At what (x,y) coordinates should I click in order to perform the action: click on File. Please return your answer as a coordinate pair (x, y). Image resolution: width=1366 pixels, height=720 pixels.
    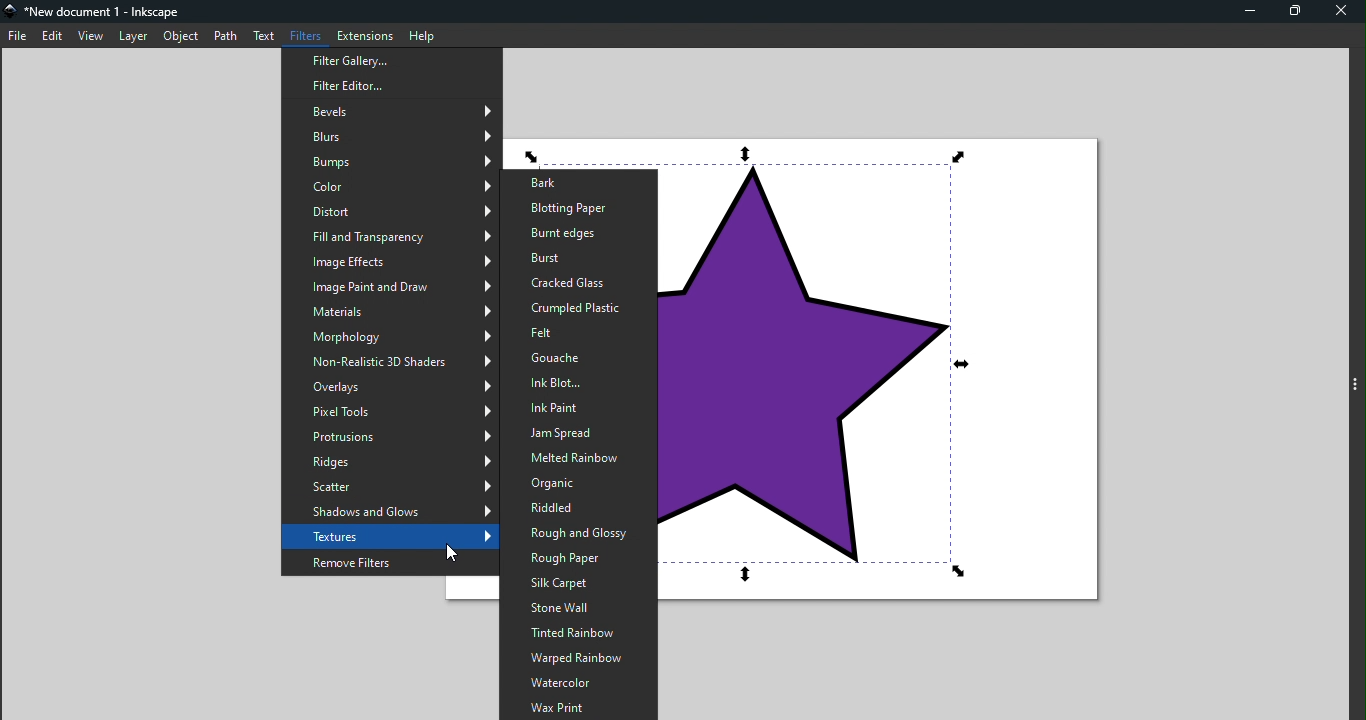
    Looking at the image, I should click on (18, 35).